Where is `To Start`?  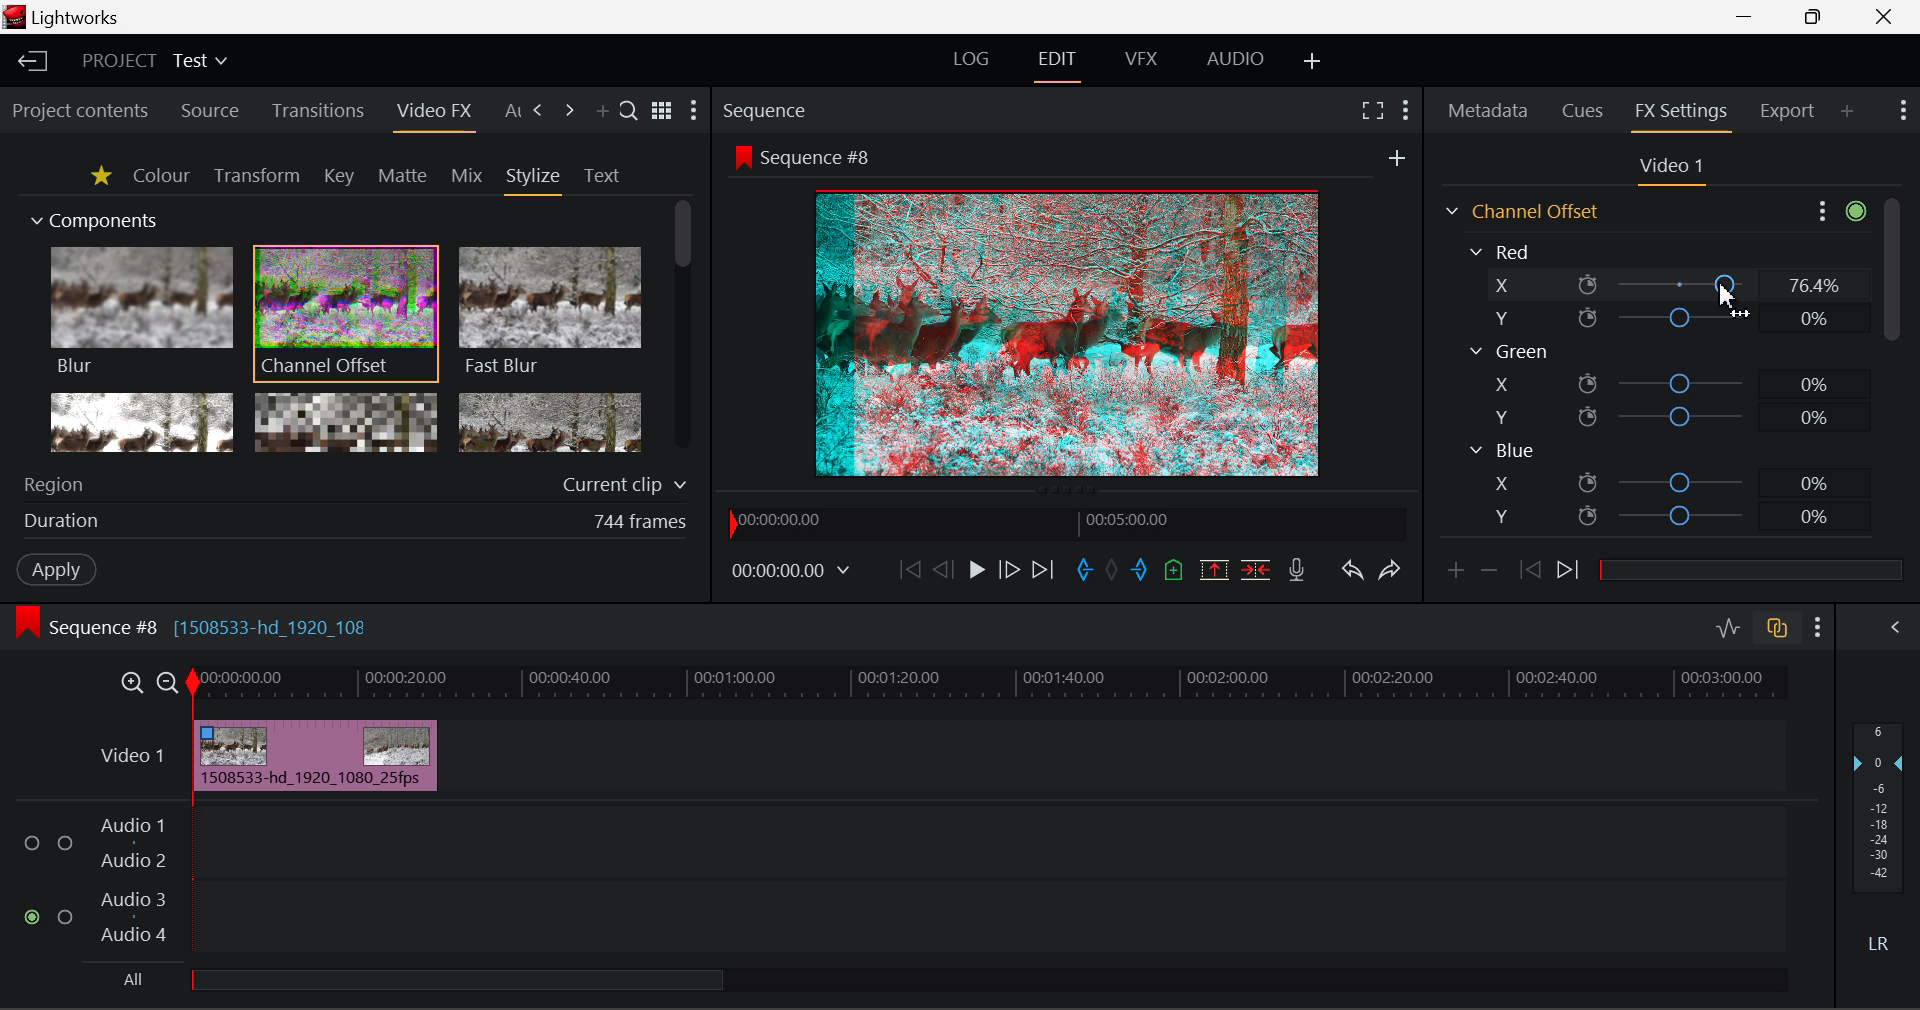
To Start is located at coordinates (910, 568).